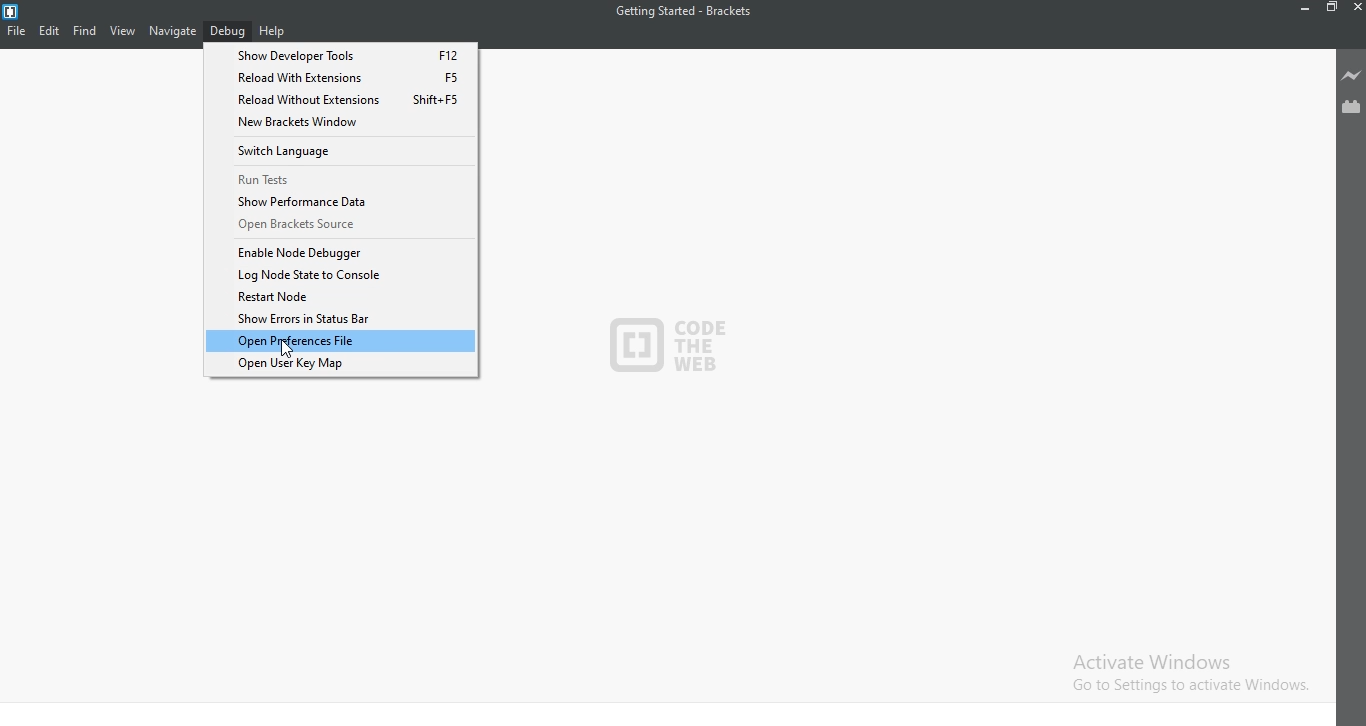 Image resolution: width=1366 pixels, height=726 pixels. What do you see at coordinates (1301, 11) in the screenshot?
I see `minimise` at bounding box center [1301, 11].